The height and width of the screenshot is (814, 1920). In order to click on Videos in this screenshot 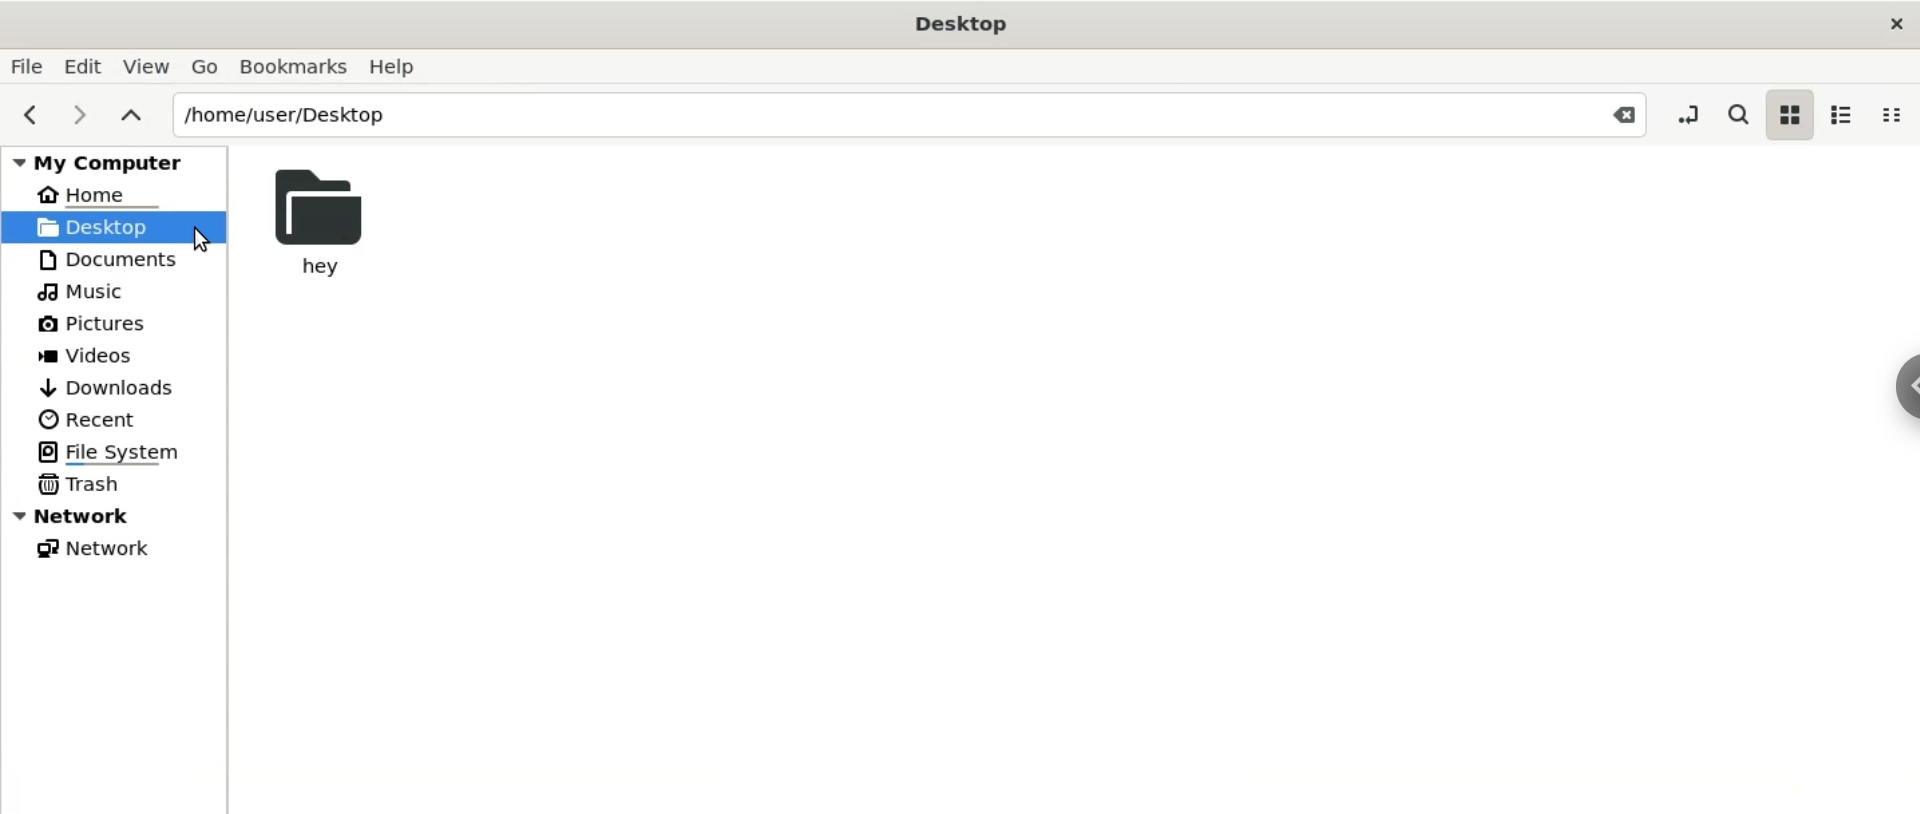, I will do `click(93, 355)`.